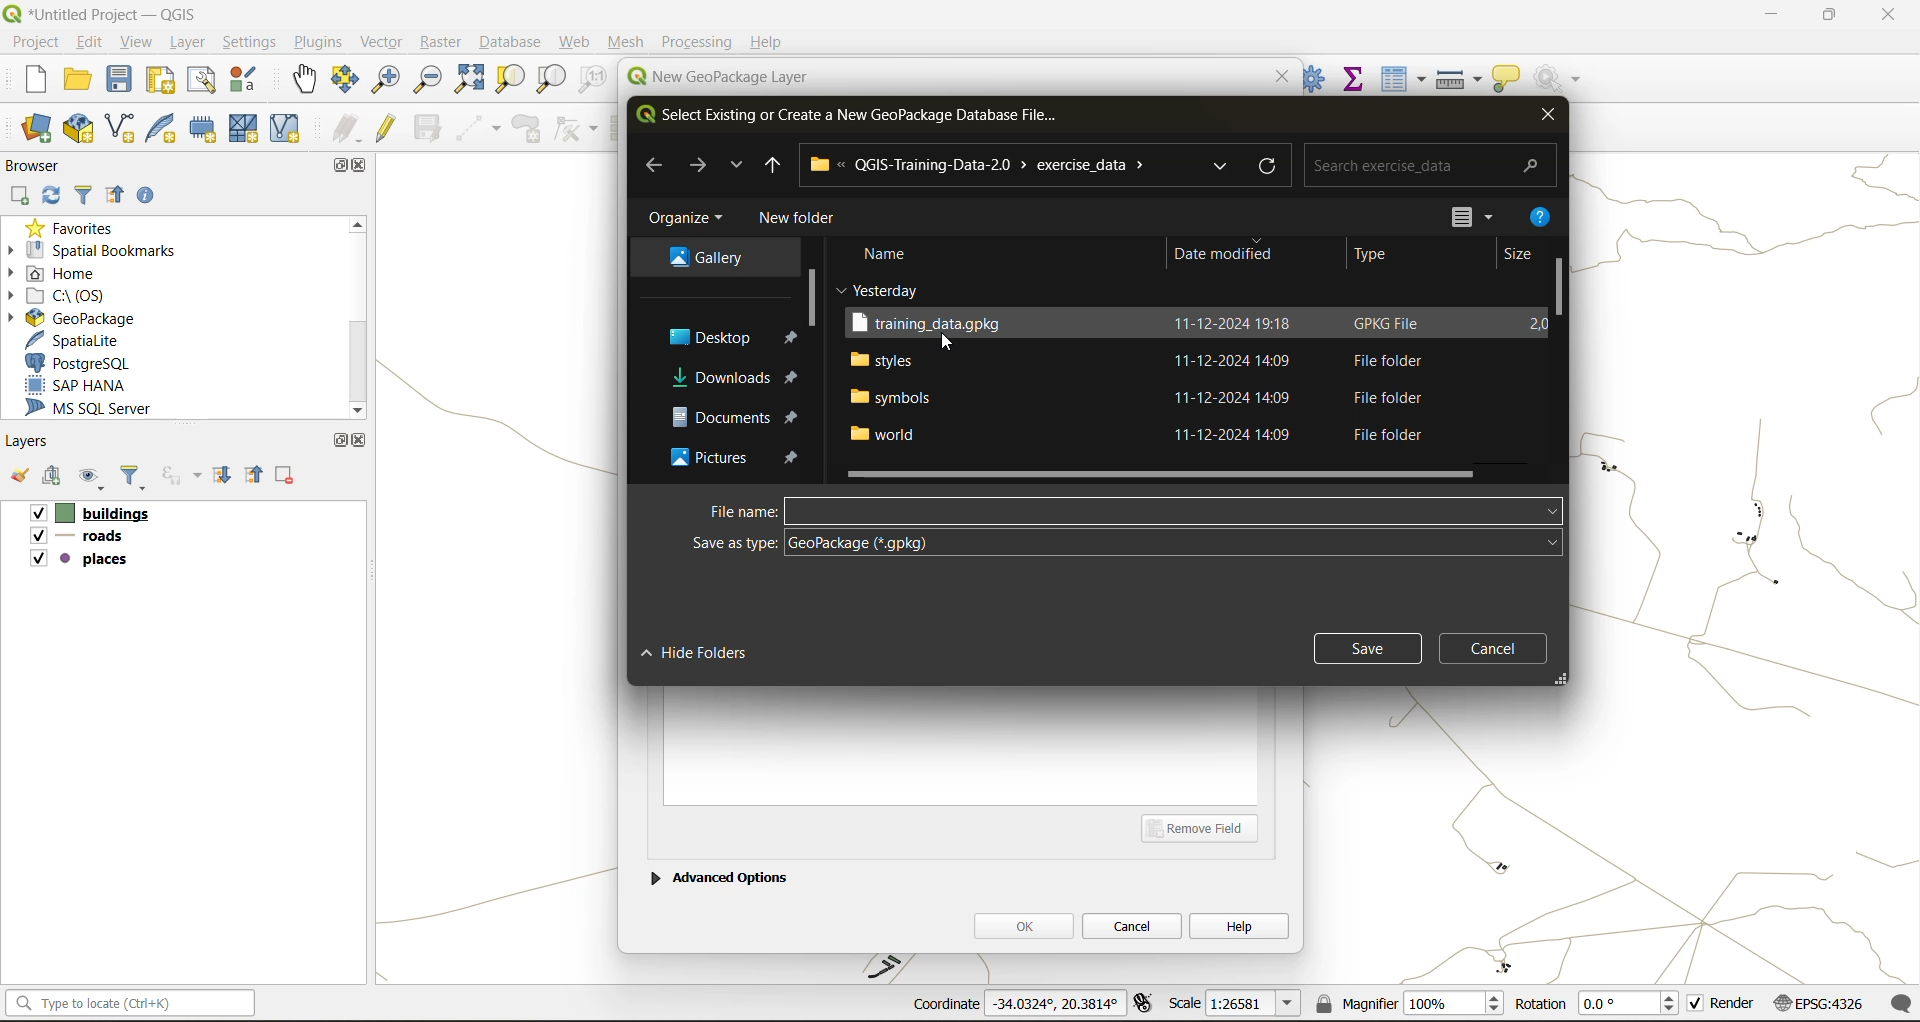  What do you see at coordinates (430, 128) in the screenshot?
I see `save edits` at bounding box center [430, 128].